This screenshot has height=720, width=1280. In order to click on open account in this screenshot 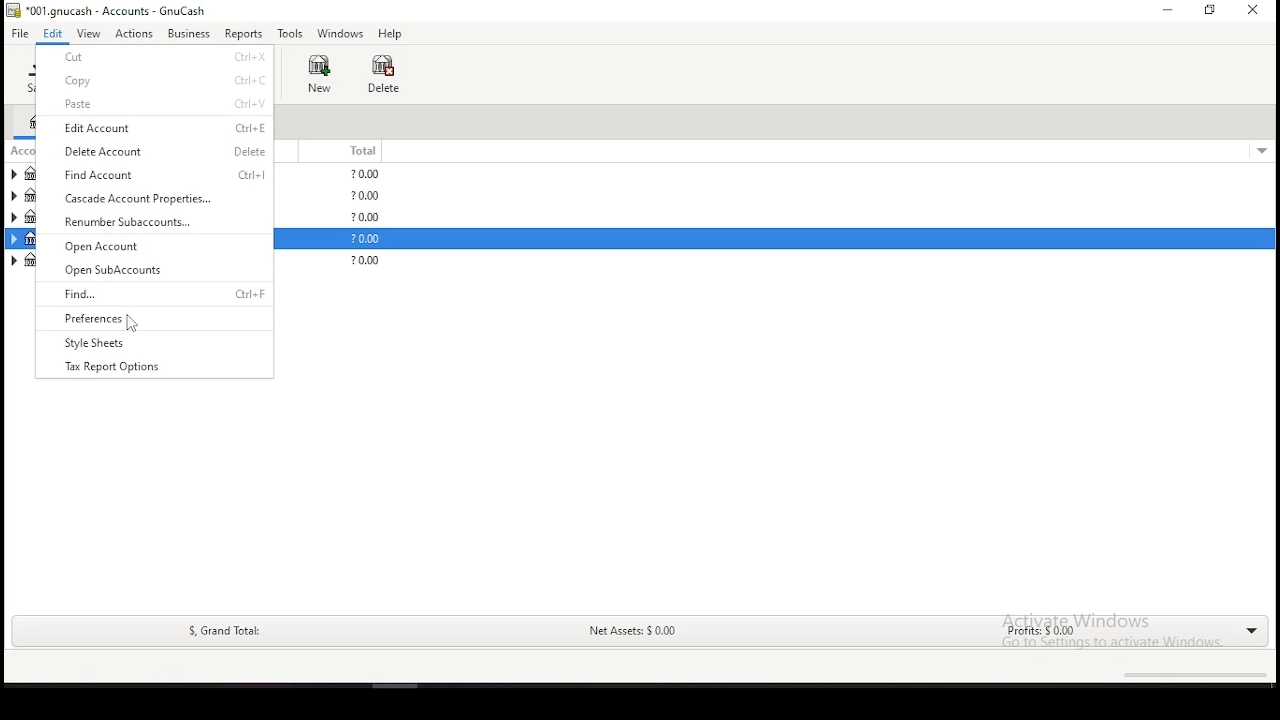, I will do `click(152, 245)`.